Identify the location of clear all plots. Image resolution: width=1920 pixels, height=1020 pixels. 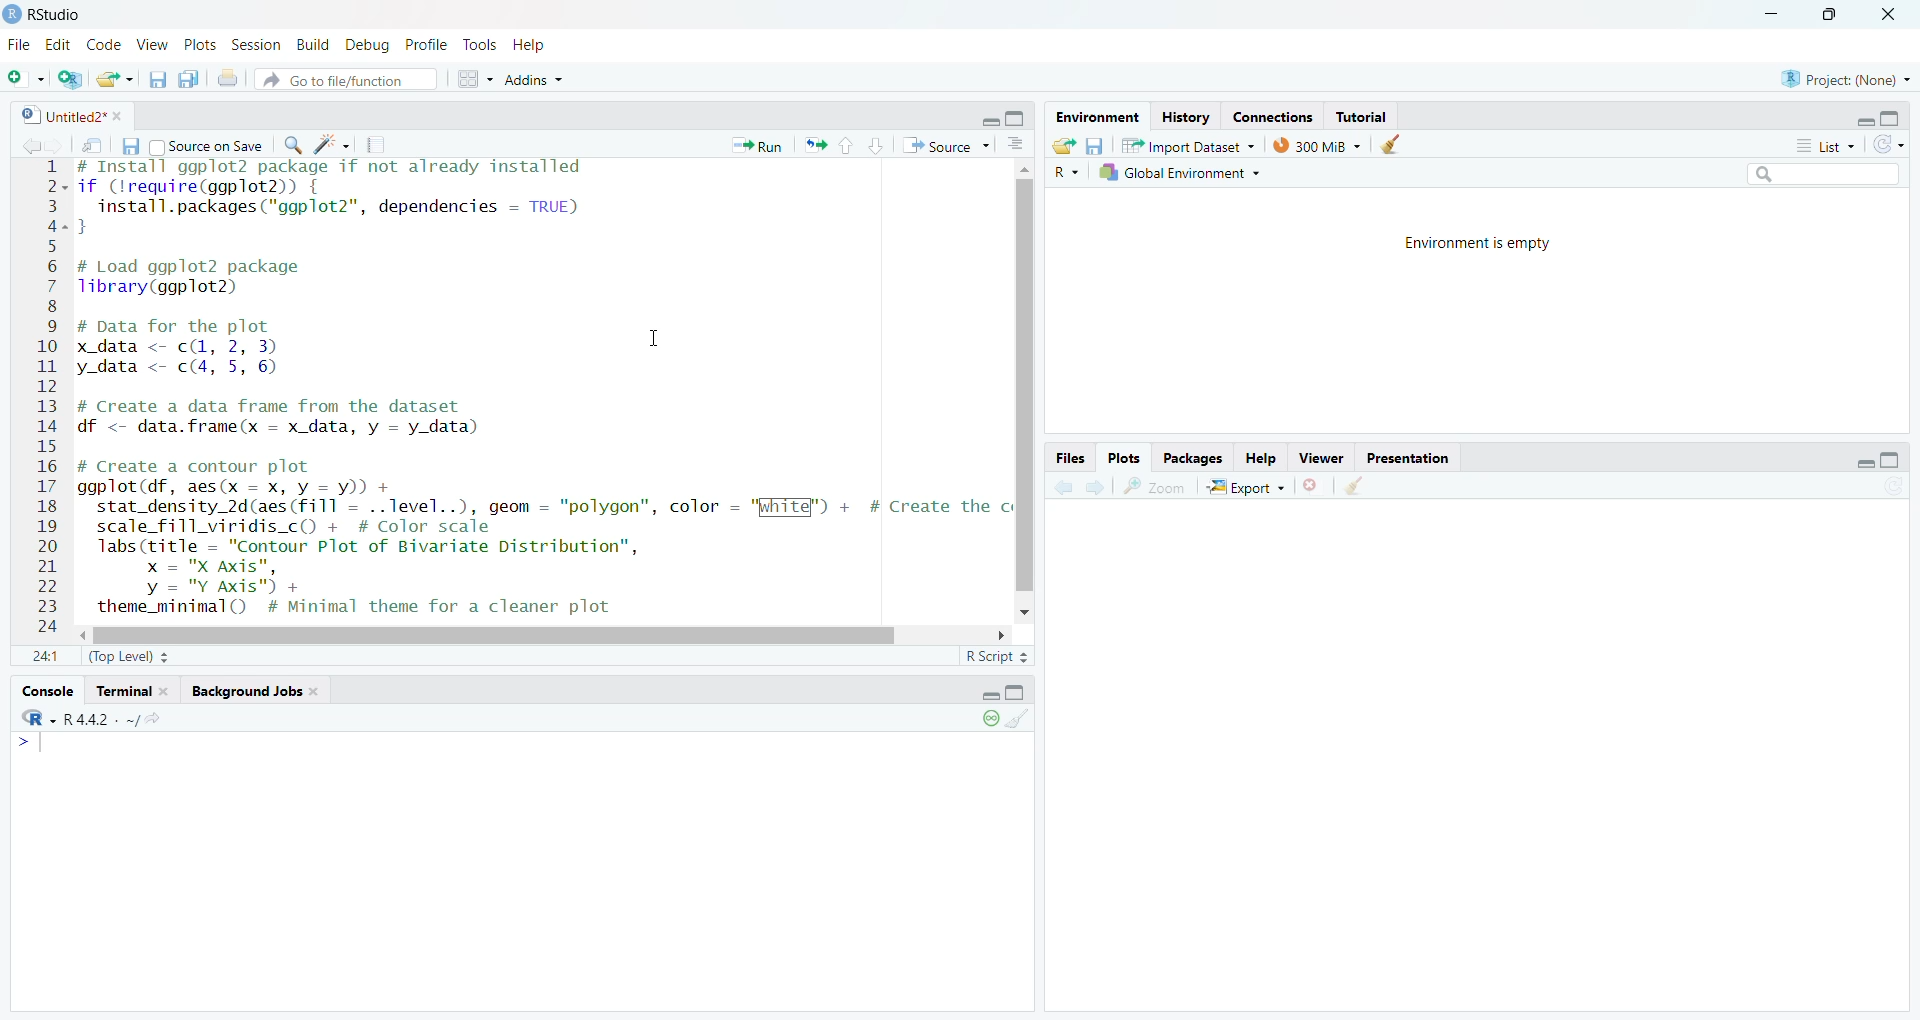
(1357, 486).